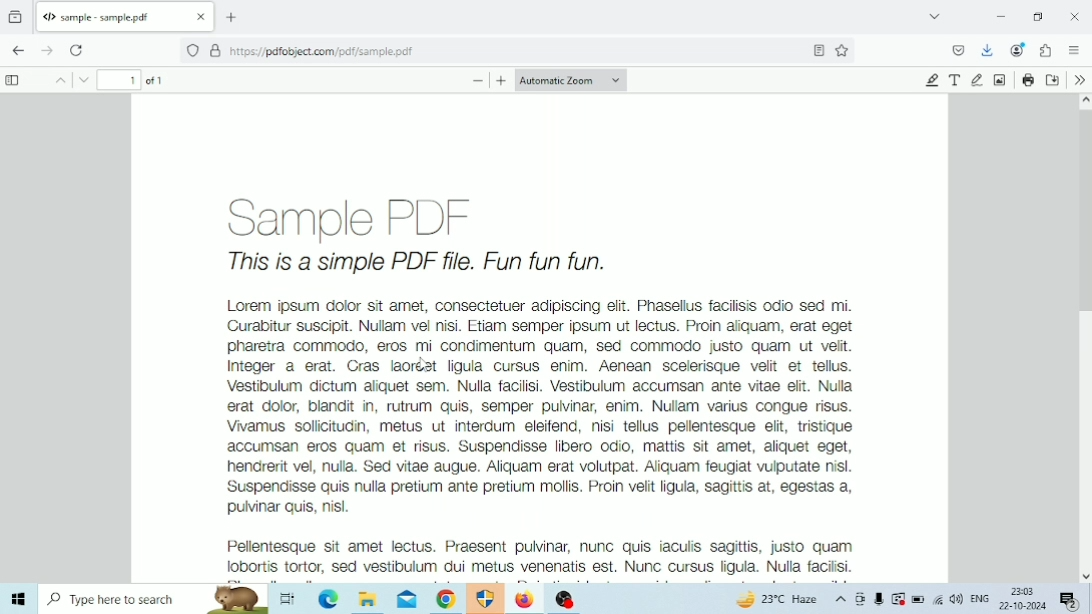  Describe the element at coordinates (938, 599) in the screenshot. I see `Internet` at that location.